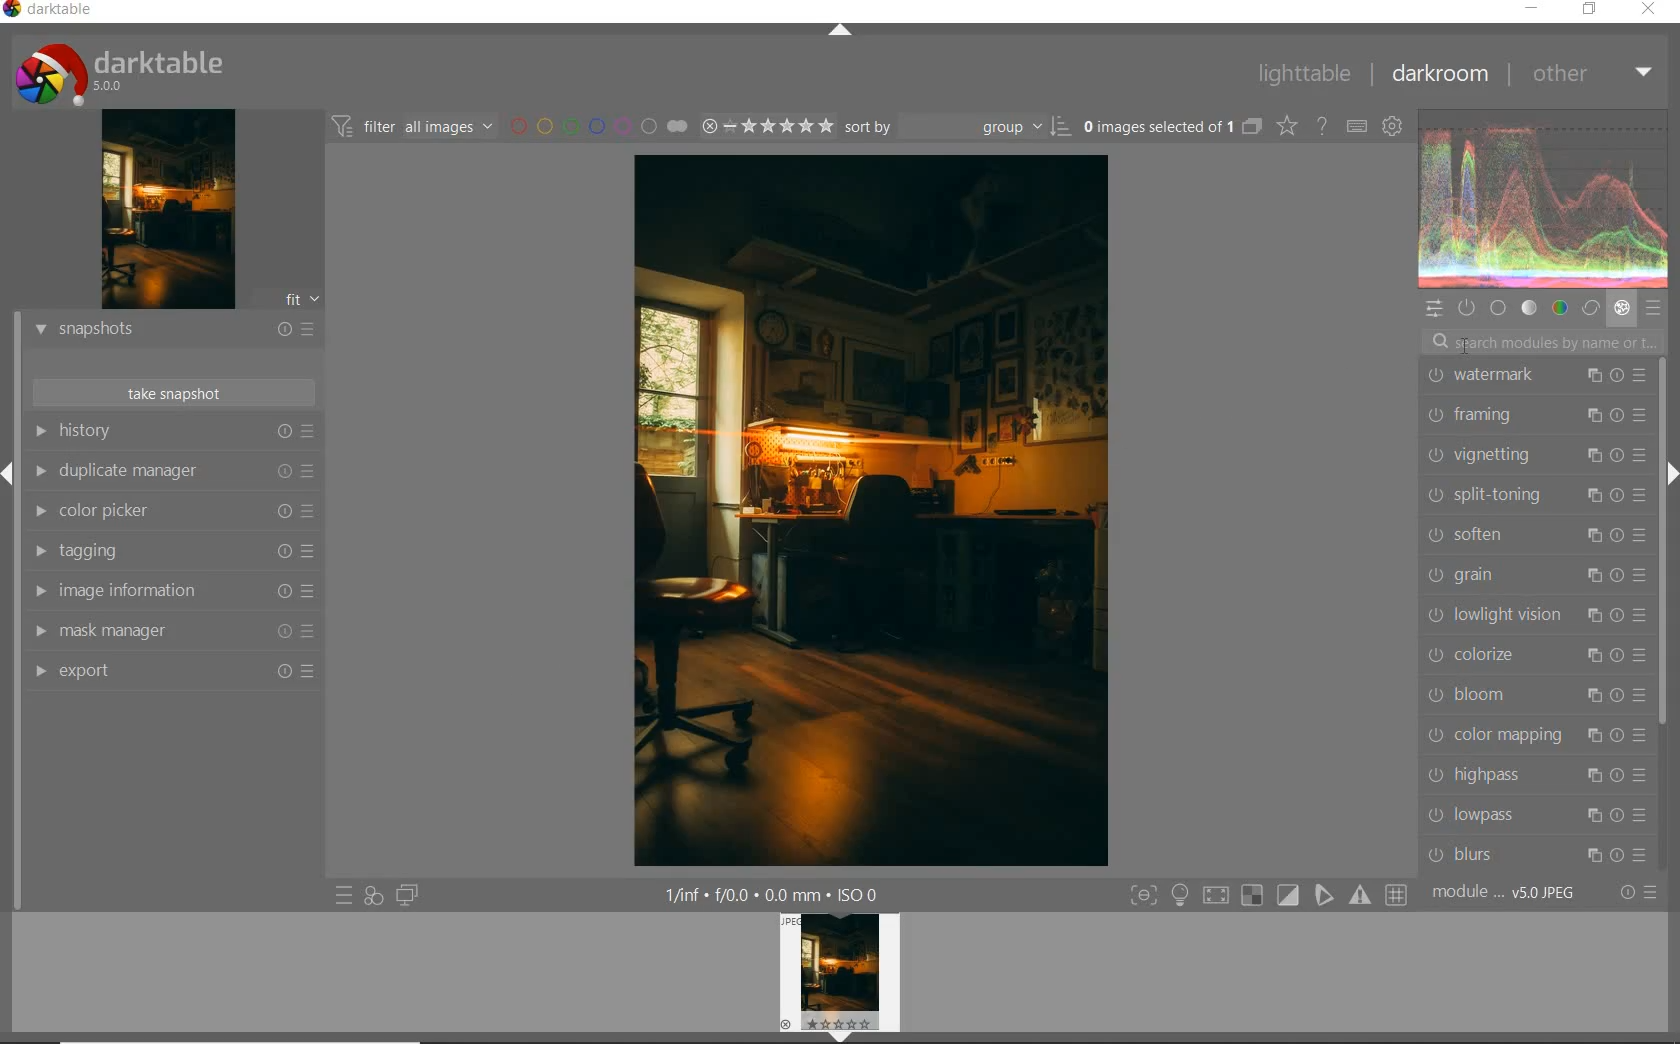 The image size is (1680, 1044). I want to click on CURSOR, so click(1466, 345).